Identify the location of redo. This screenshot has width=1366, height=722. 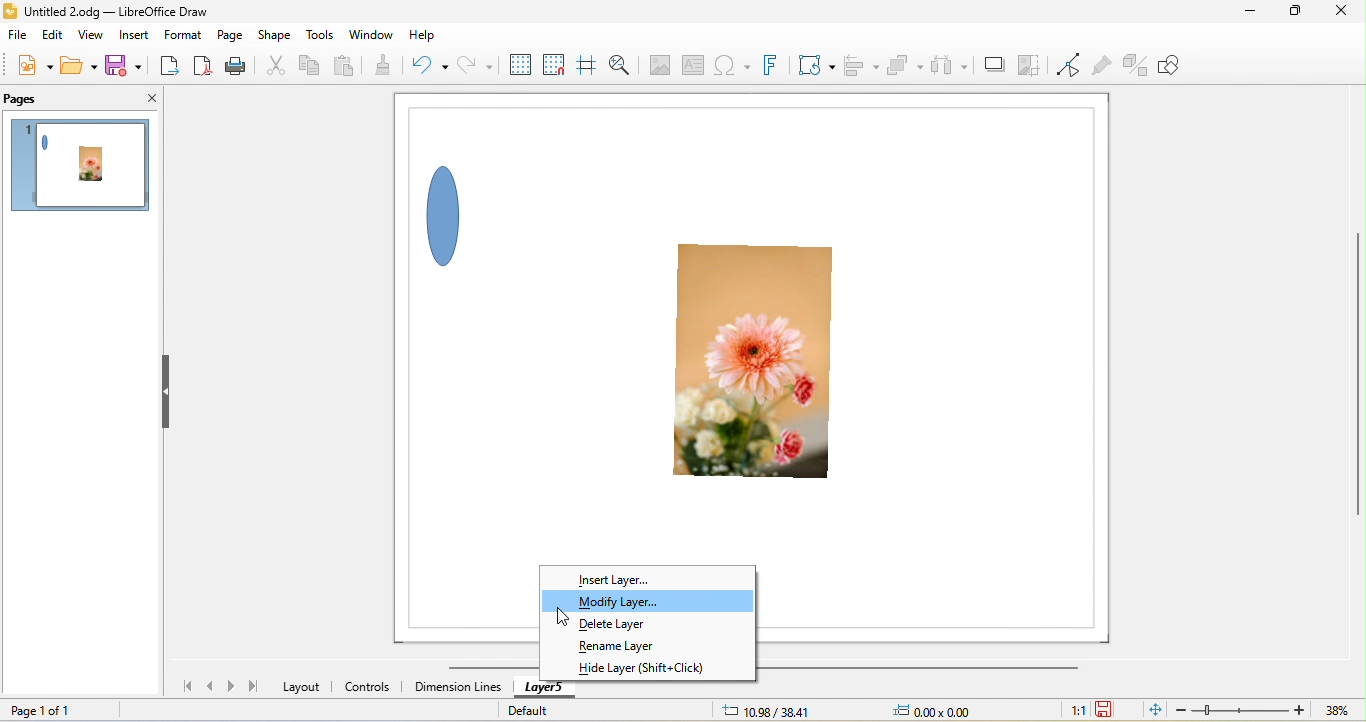
(473, 67).